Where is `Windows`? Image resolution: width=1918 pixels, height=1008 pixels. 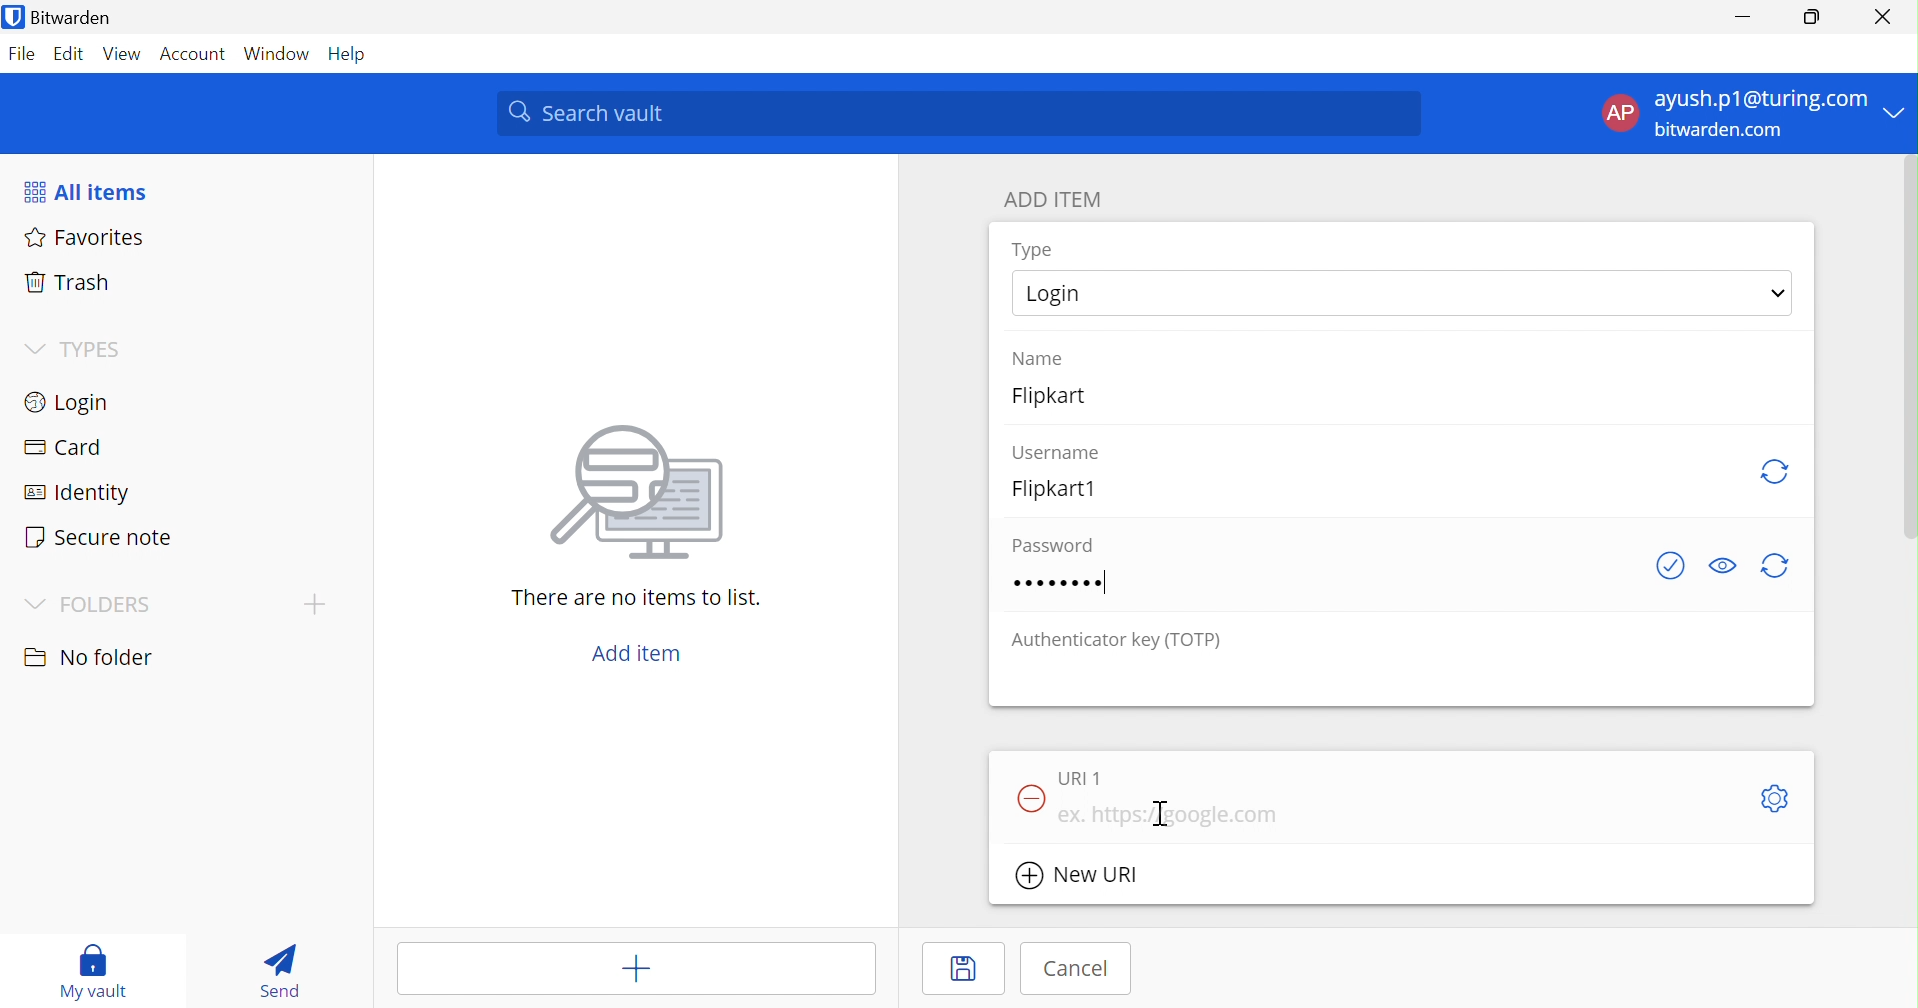
Windows is located at coordinates (279, 54).